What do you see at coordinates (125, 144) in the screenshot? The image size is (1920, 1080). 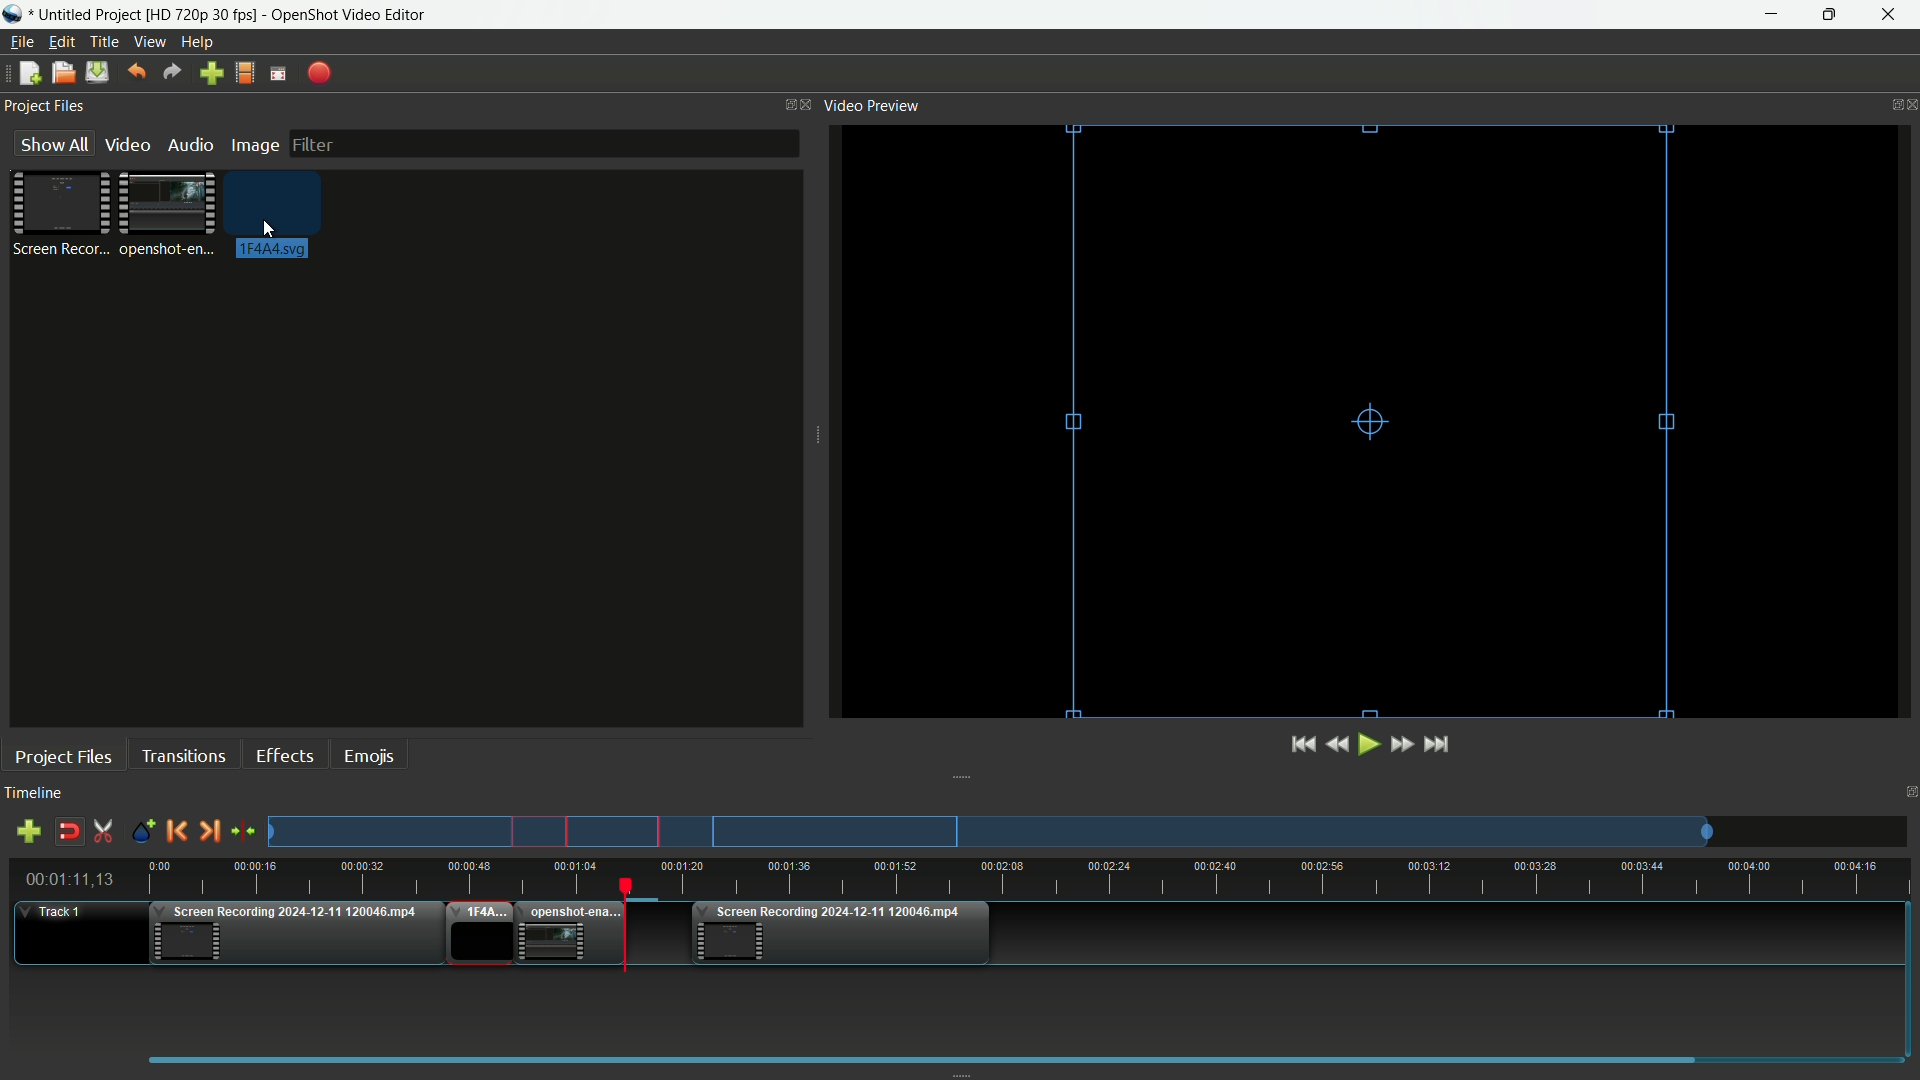 I see `Video` at bounding box center [125, 144].